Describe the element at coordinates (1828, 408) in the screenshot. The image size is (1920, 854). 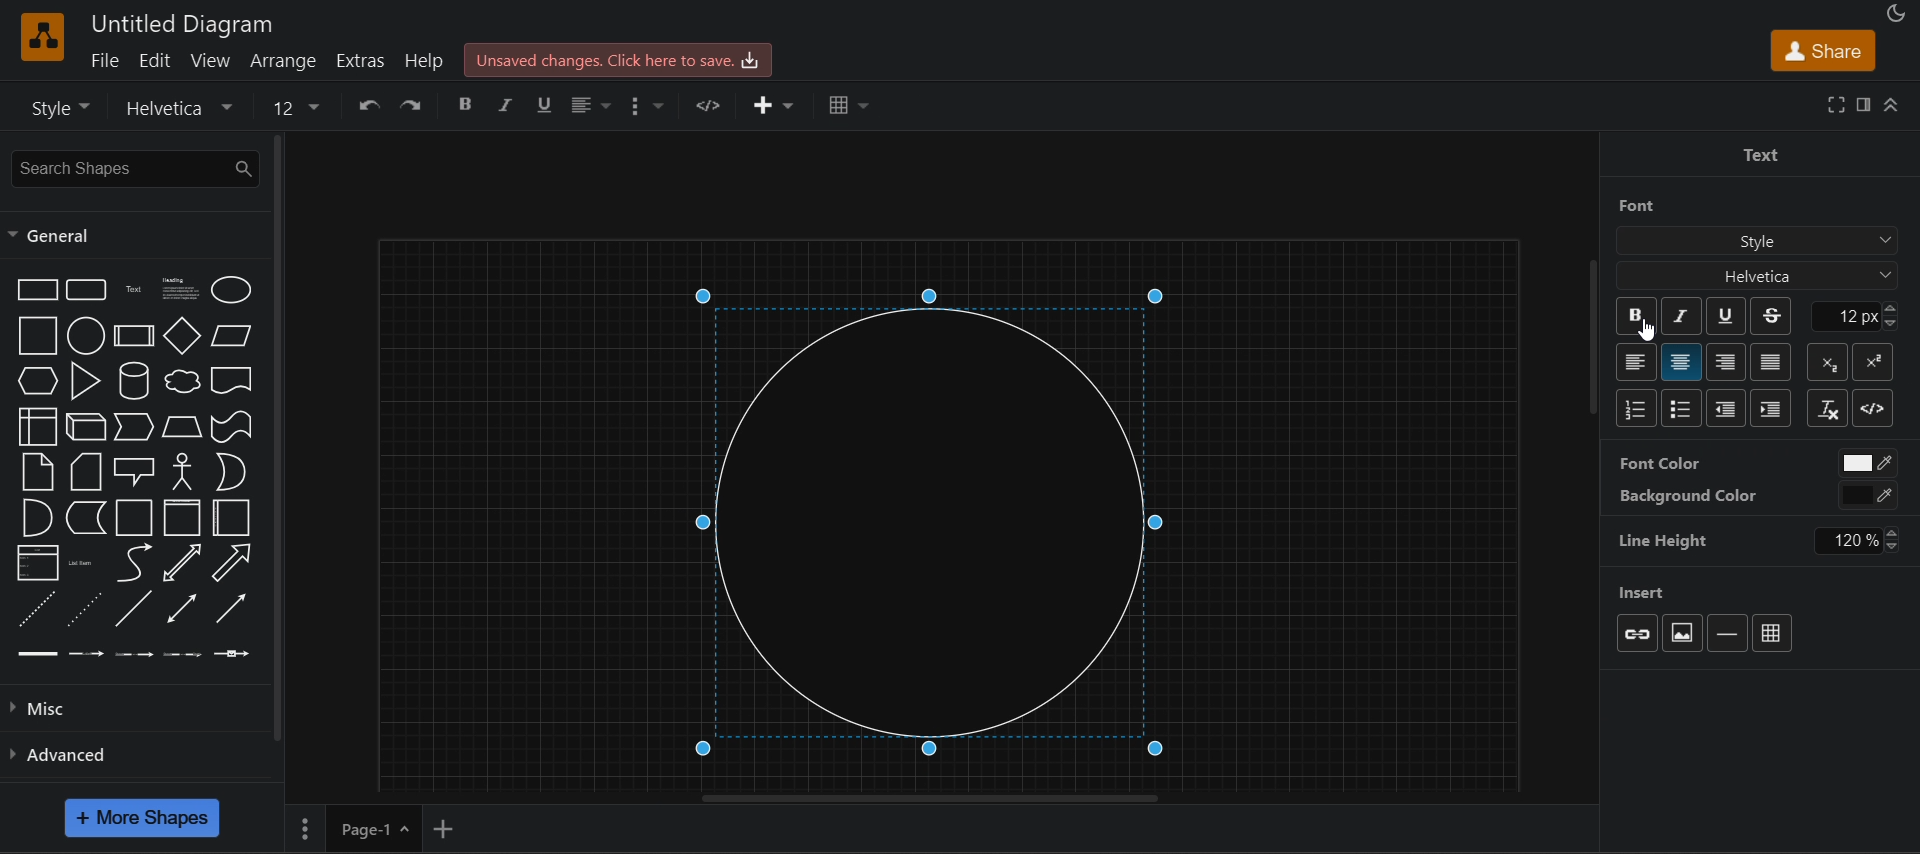
I see `clear formatting` at that location.